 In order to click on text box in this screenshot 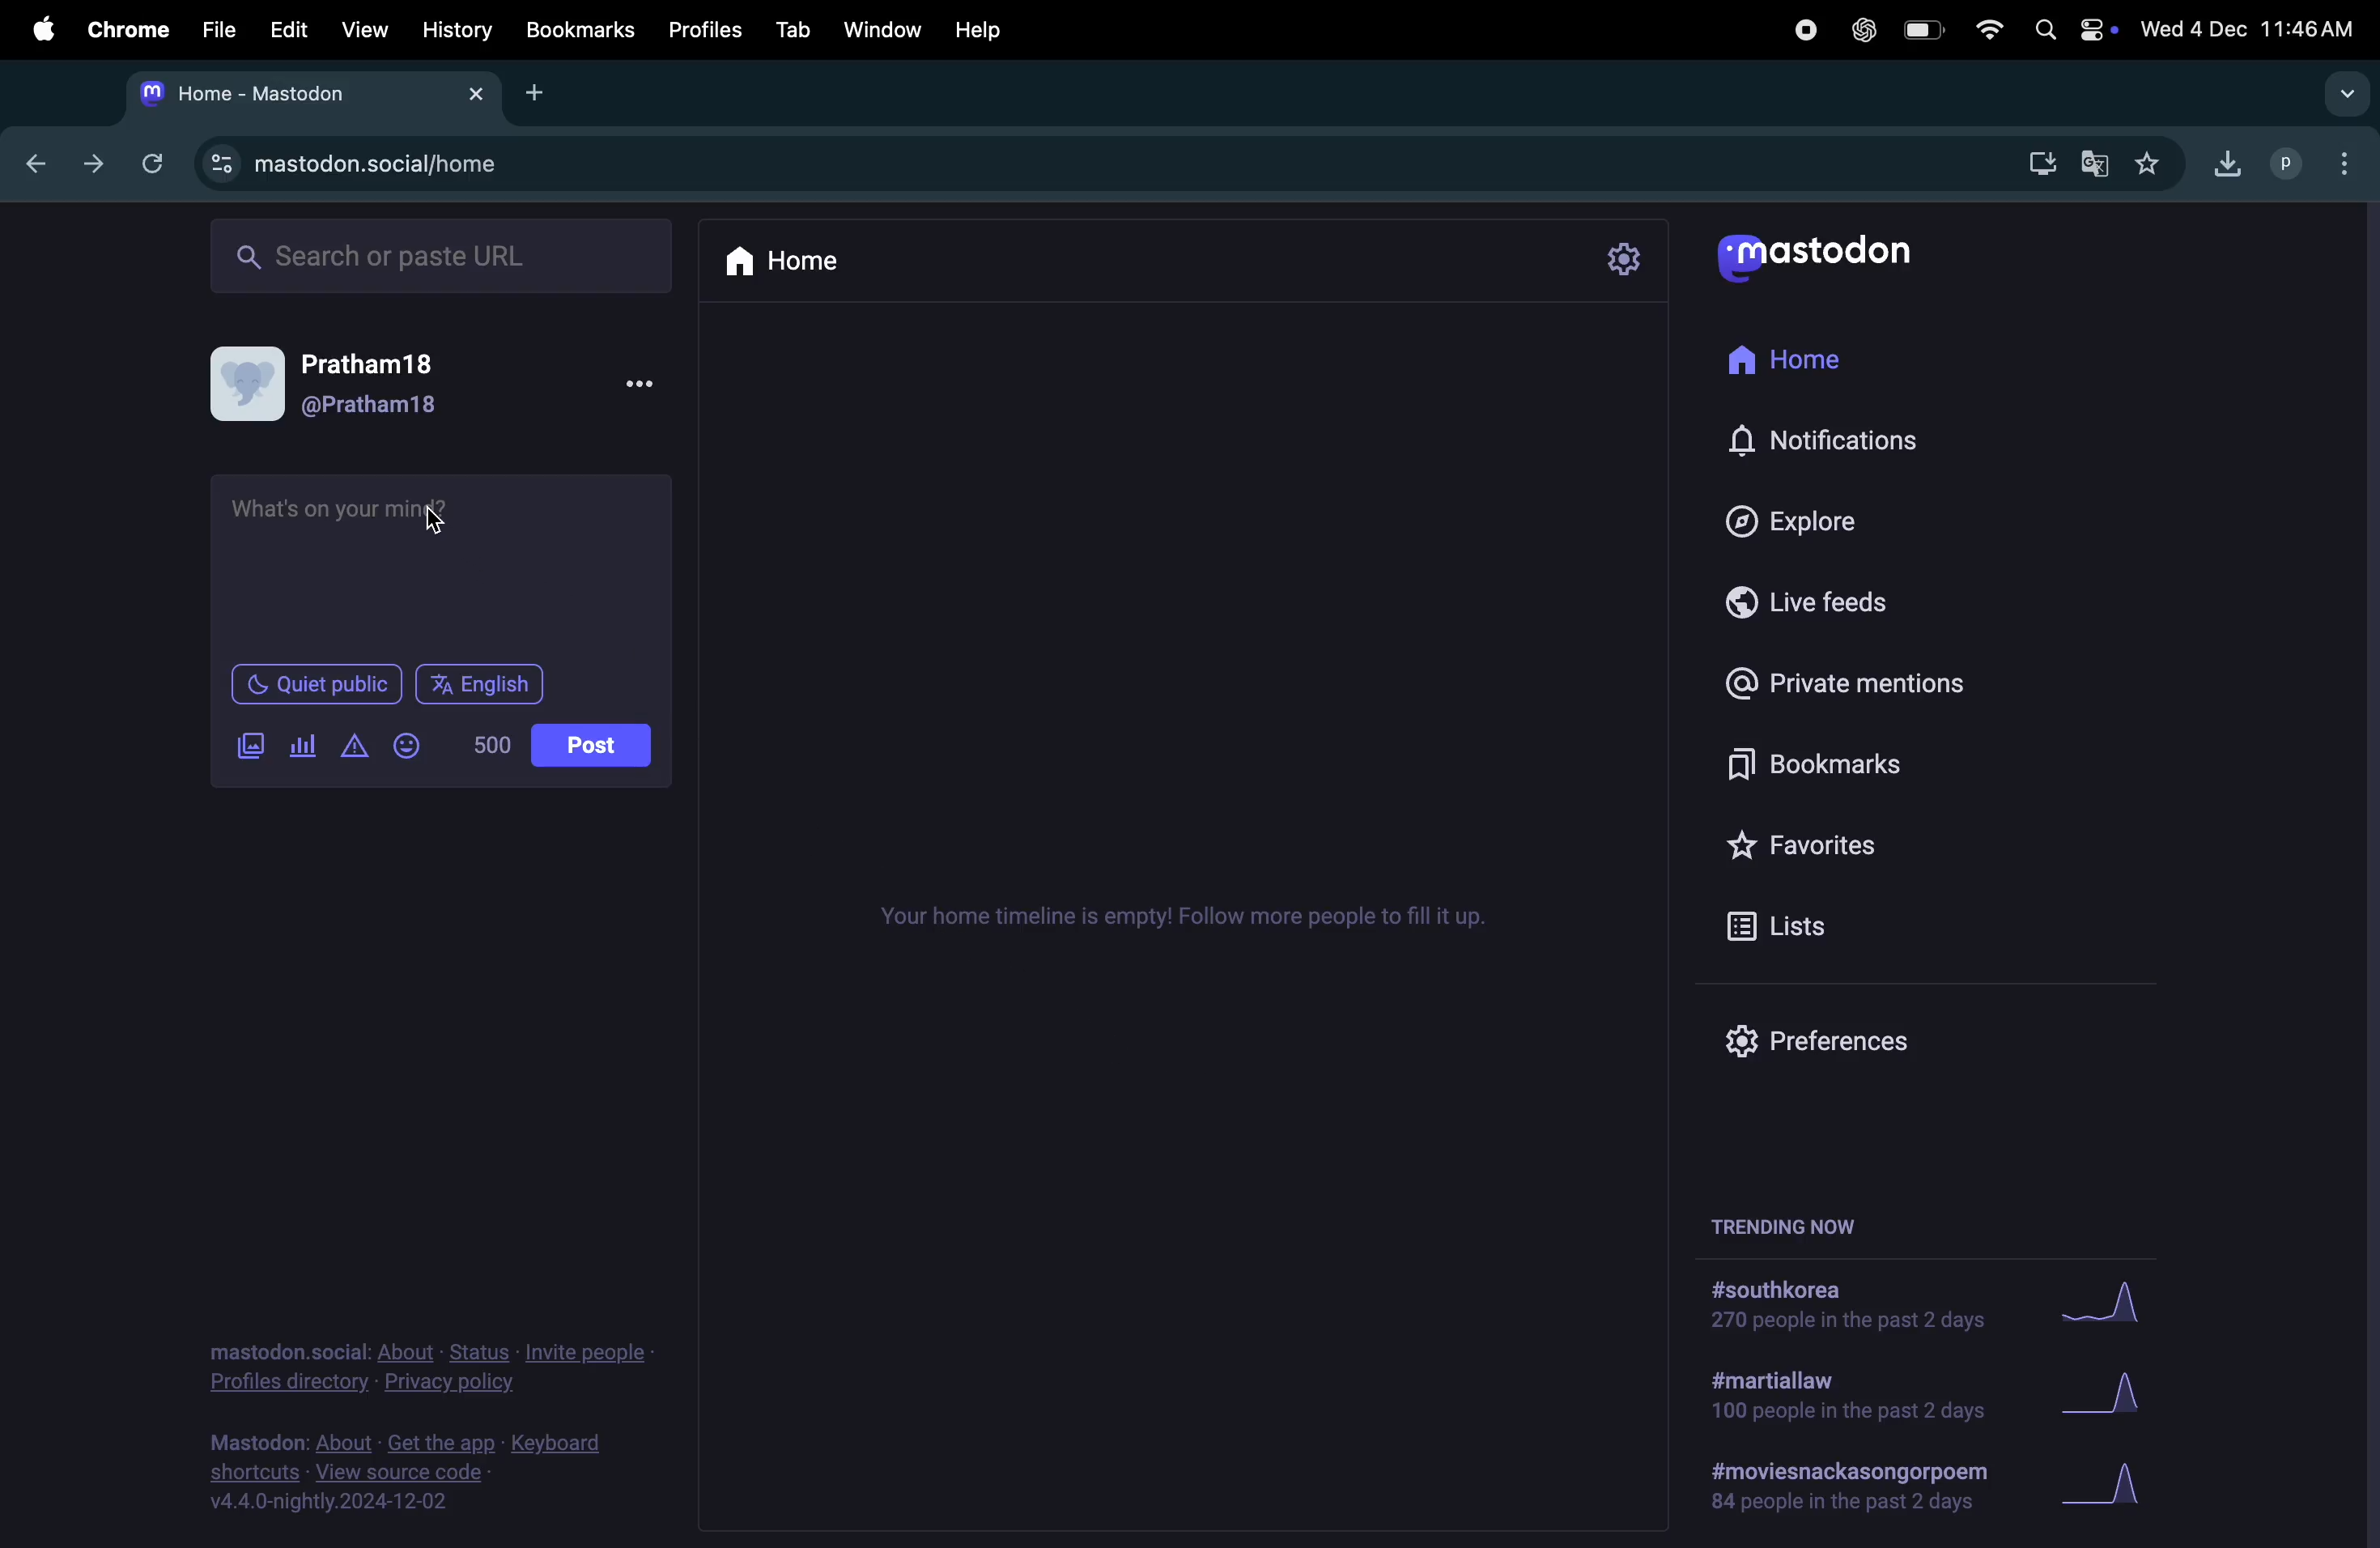, I will do `click(444, 566)`.